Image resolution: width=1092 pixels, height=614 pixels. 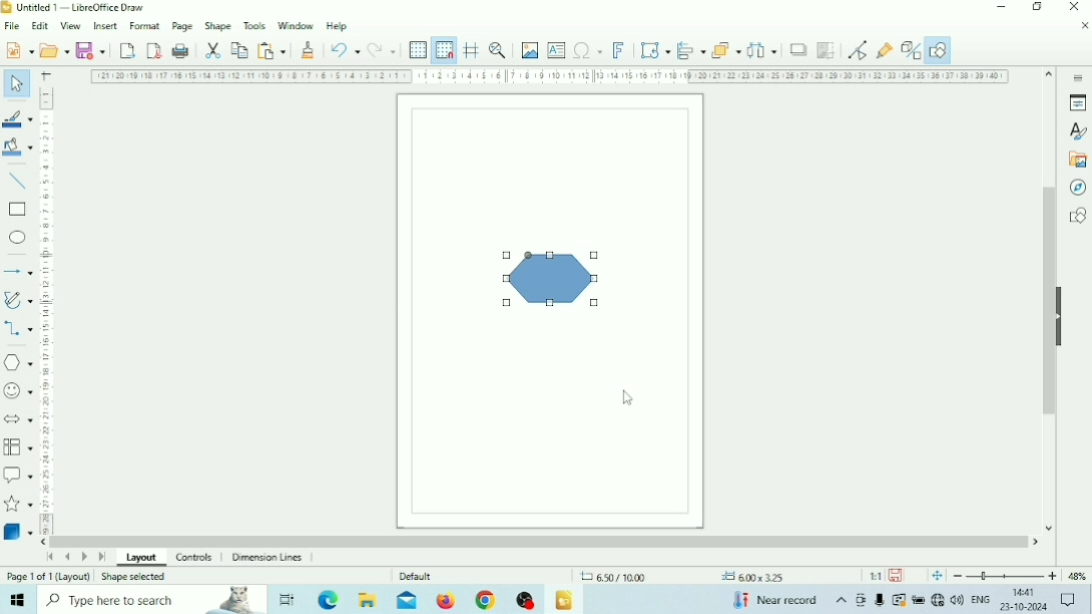 What do you see at coordinates (1049, 301) in the screenshot?
I see `Vertical scrollbar` at bounding box center [1049, 301].